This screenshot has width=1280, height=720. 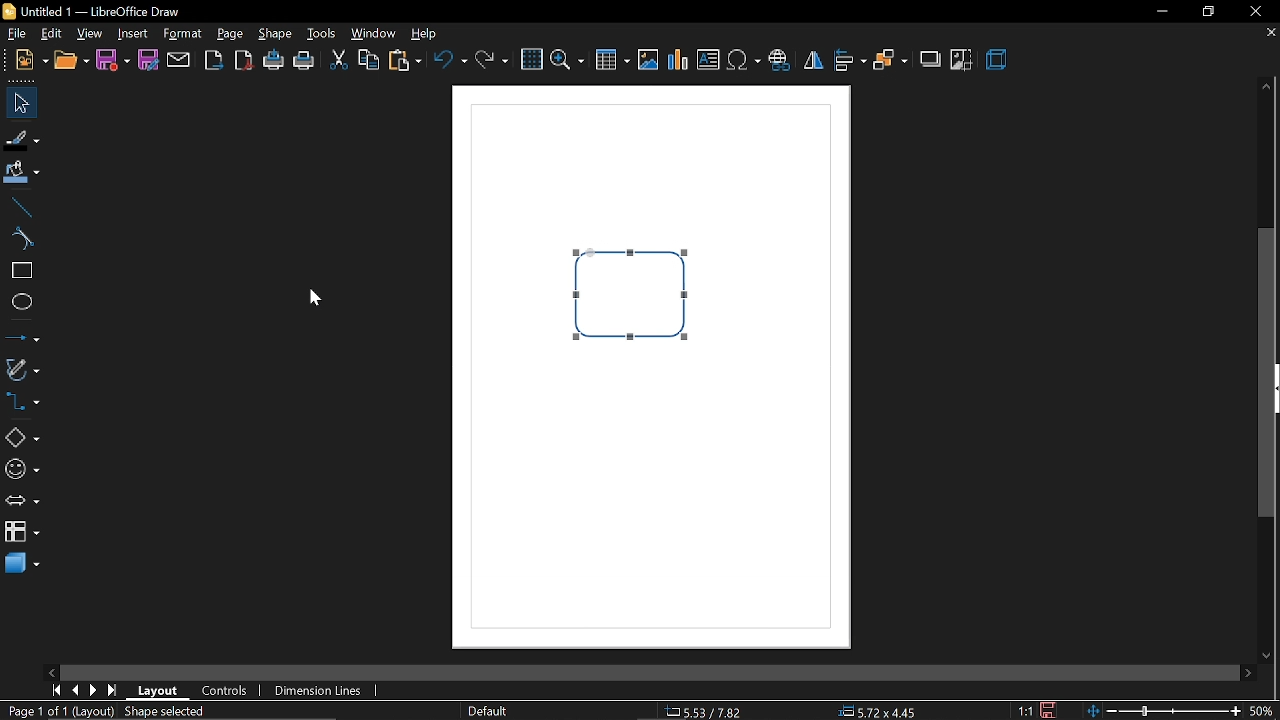 I want to click on save as, so click(x=147, y=61).